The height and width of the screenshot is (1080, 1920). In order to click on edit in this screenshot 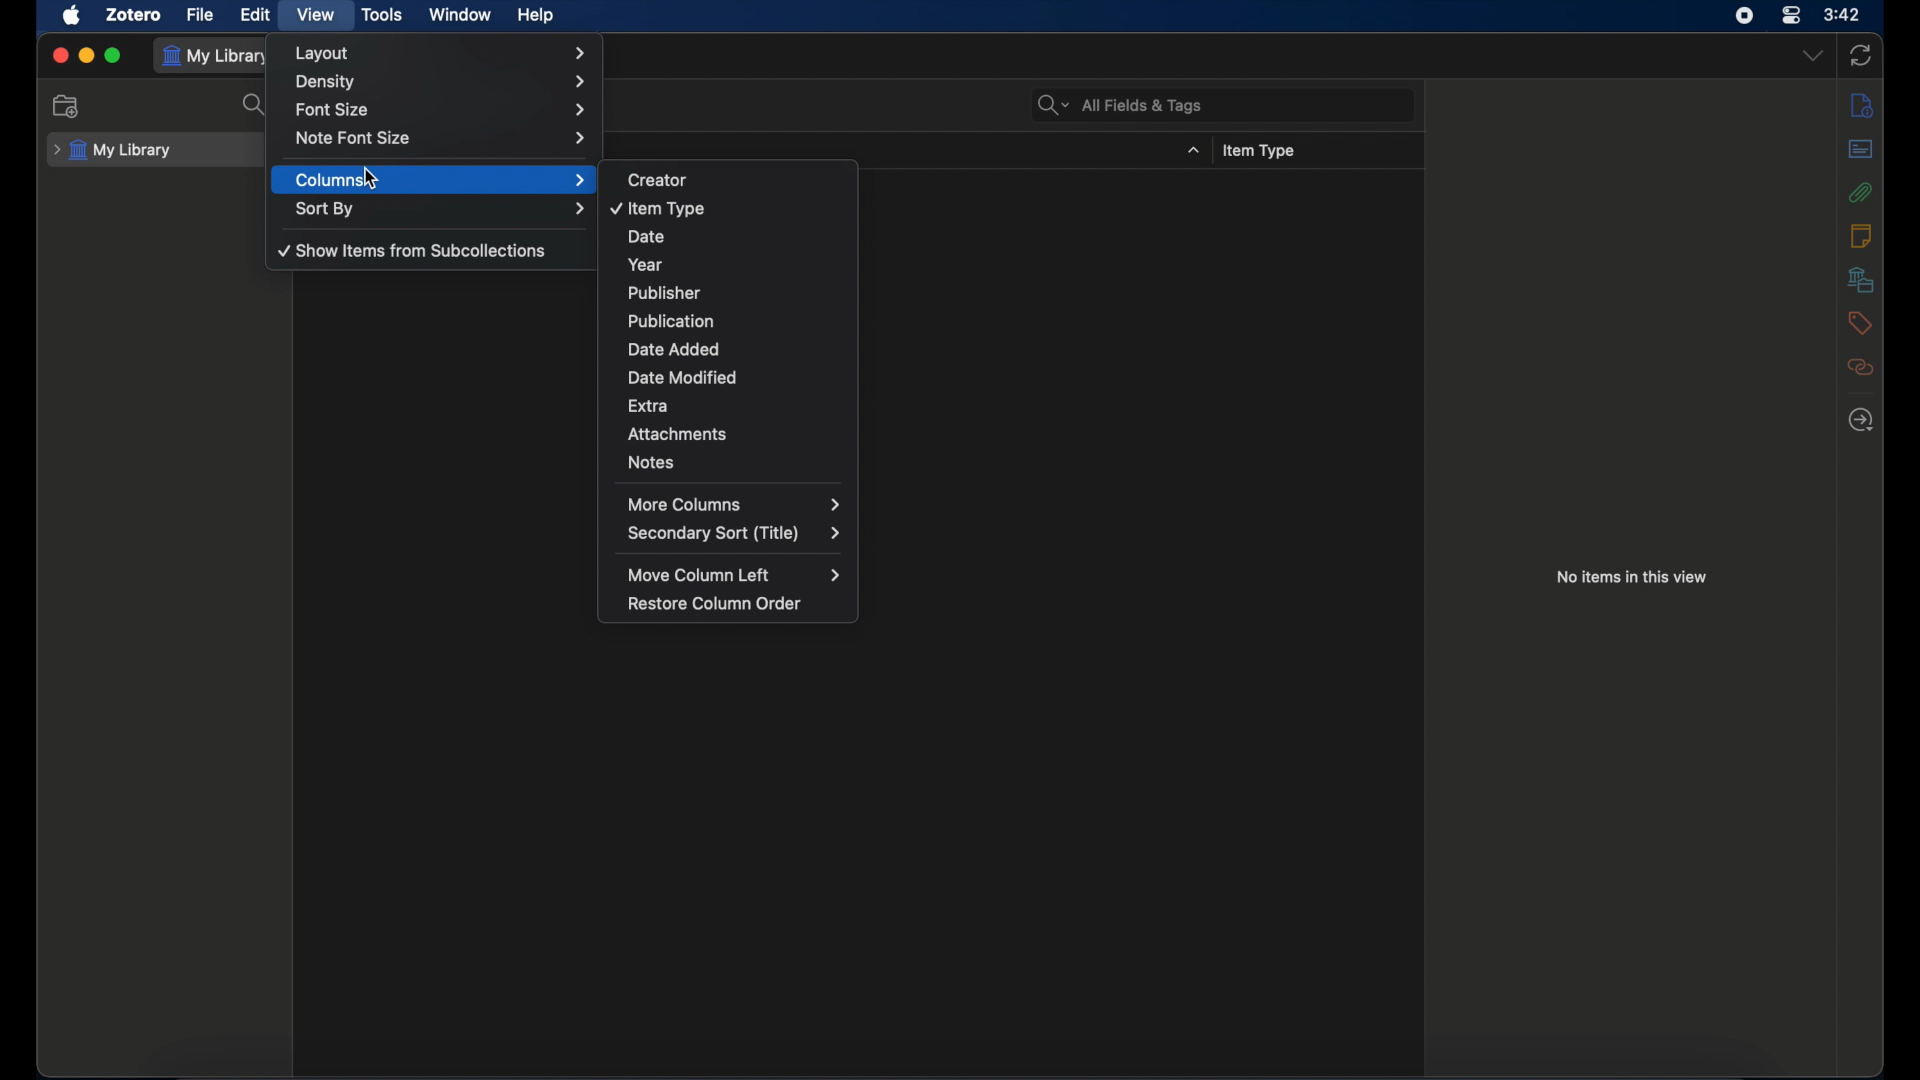, I will do `click(256, 14)`.